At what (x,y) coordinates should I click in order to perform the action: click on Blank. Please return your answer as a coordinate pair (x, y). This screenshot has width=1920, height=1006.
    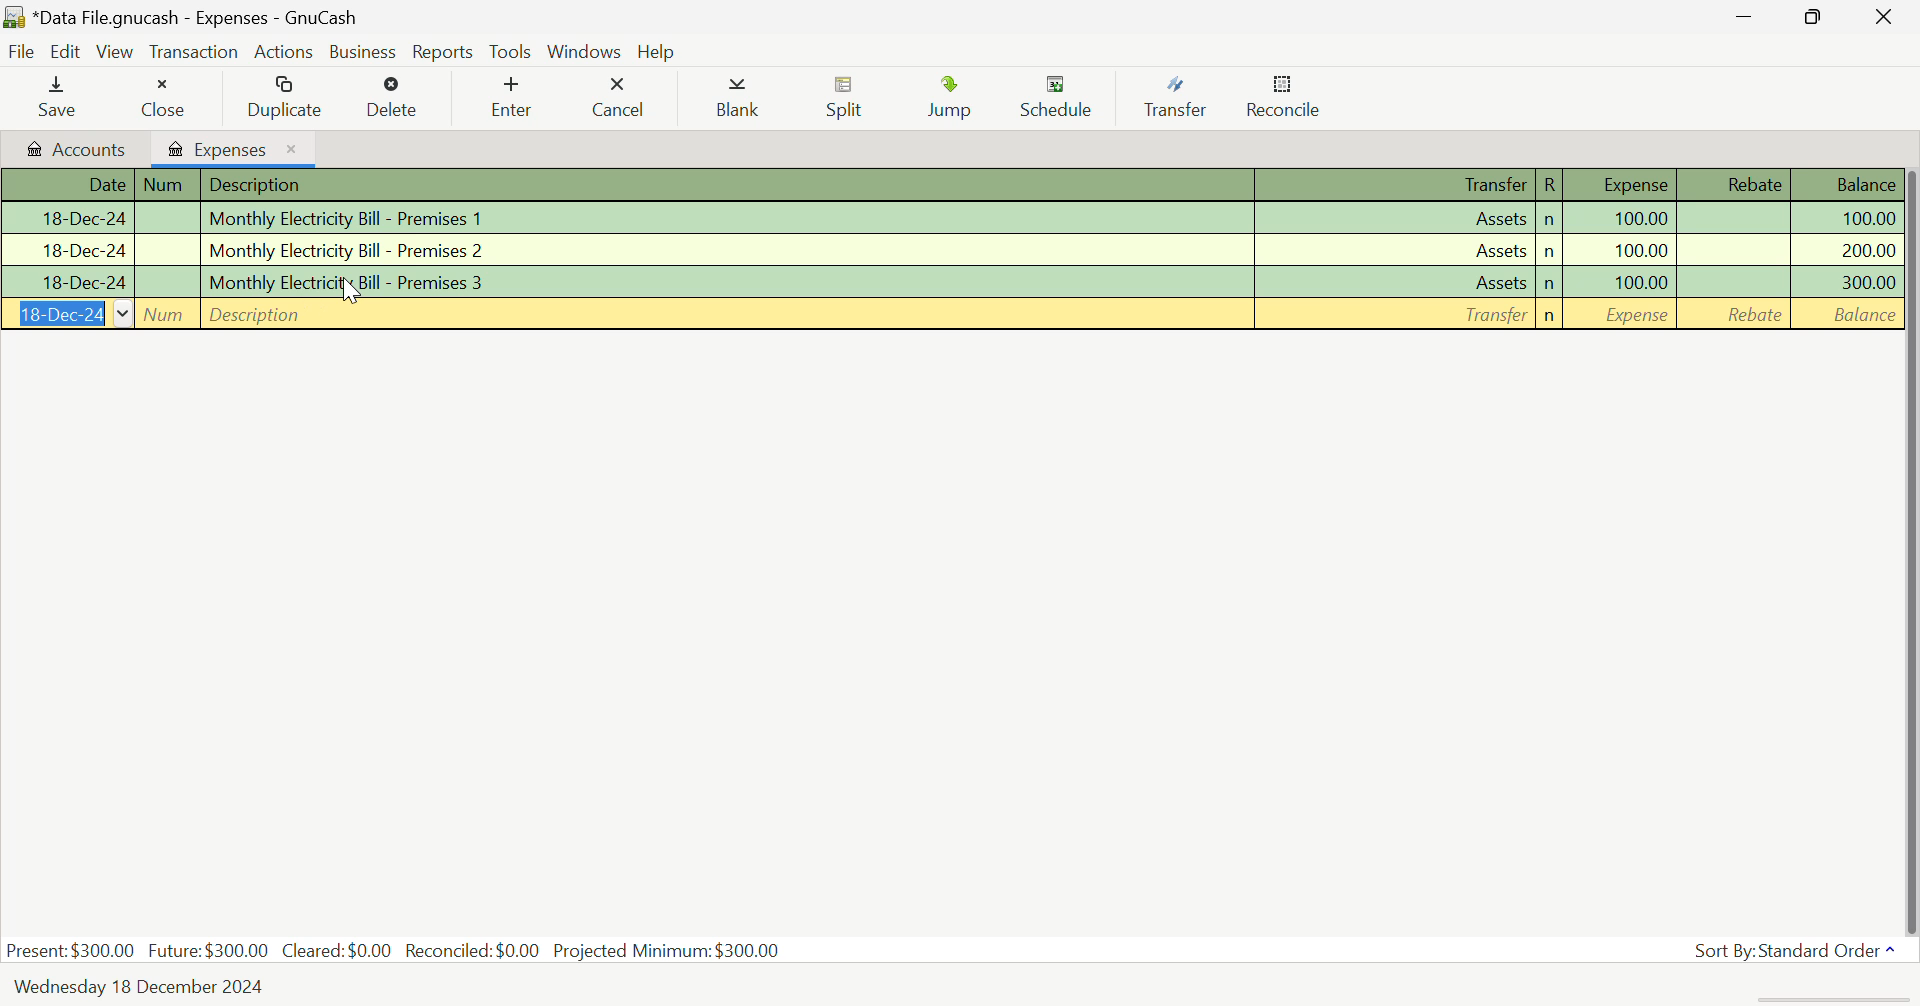
    Looking at the image, I should click on (736, 98).